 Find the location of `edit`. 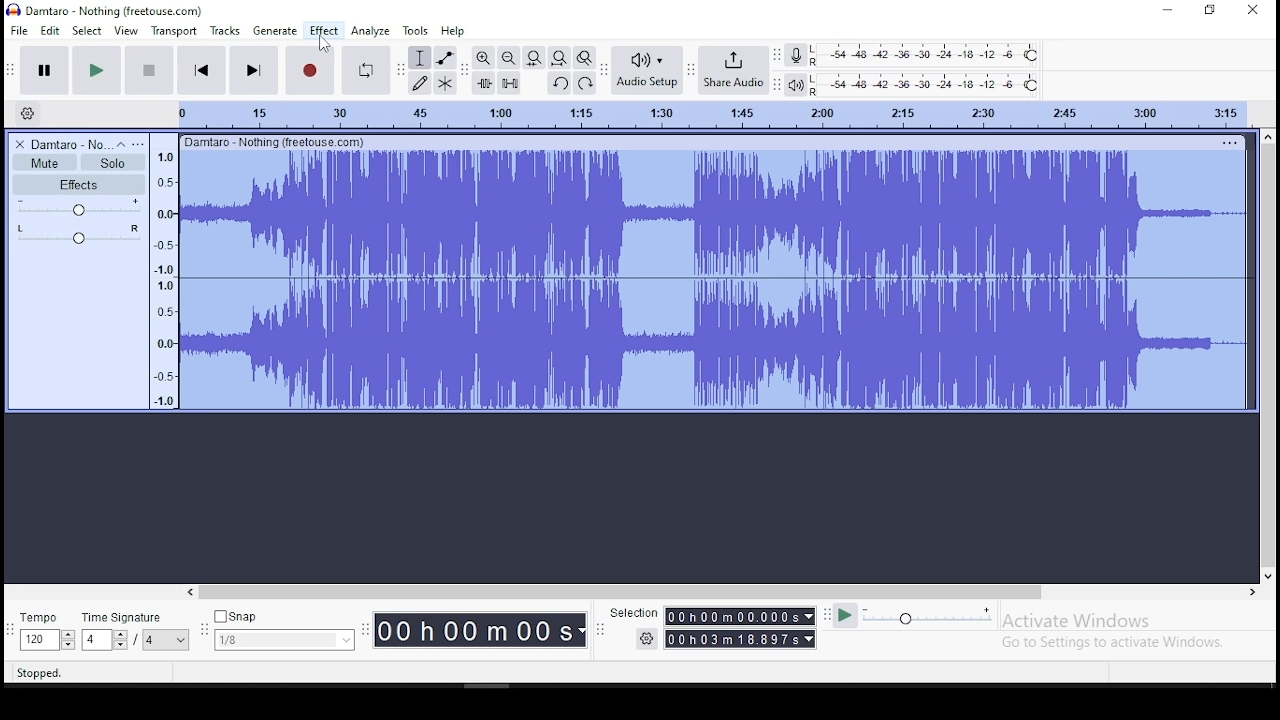

edit is located at coordinates (50, 30).